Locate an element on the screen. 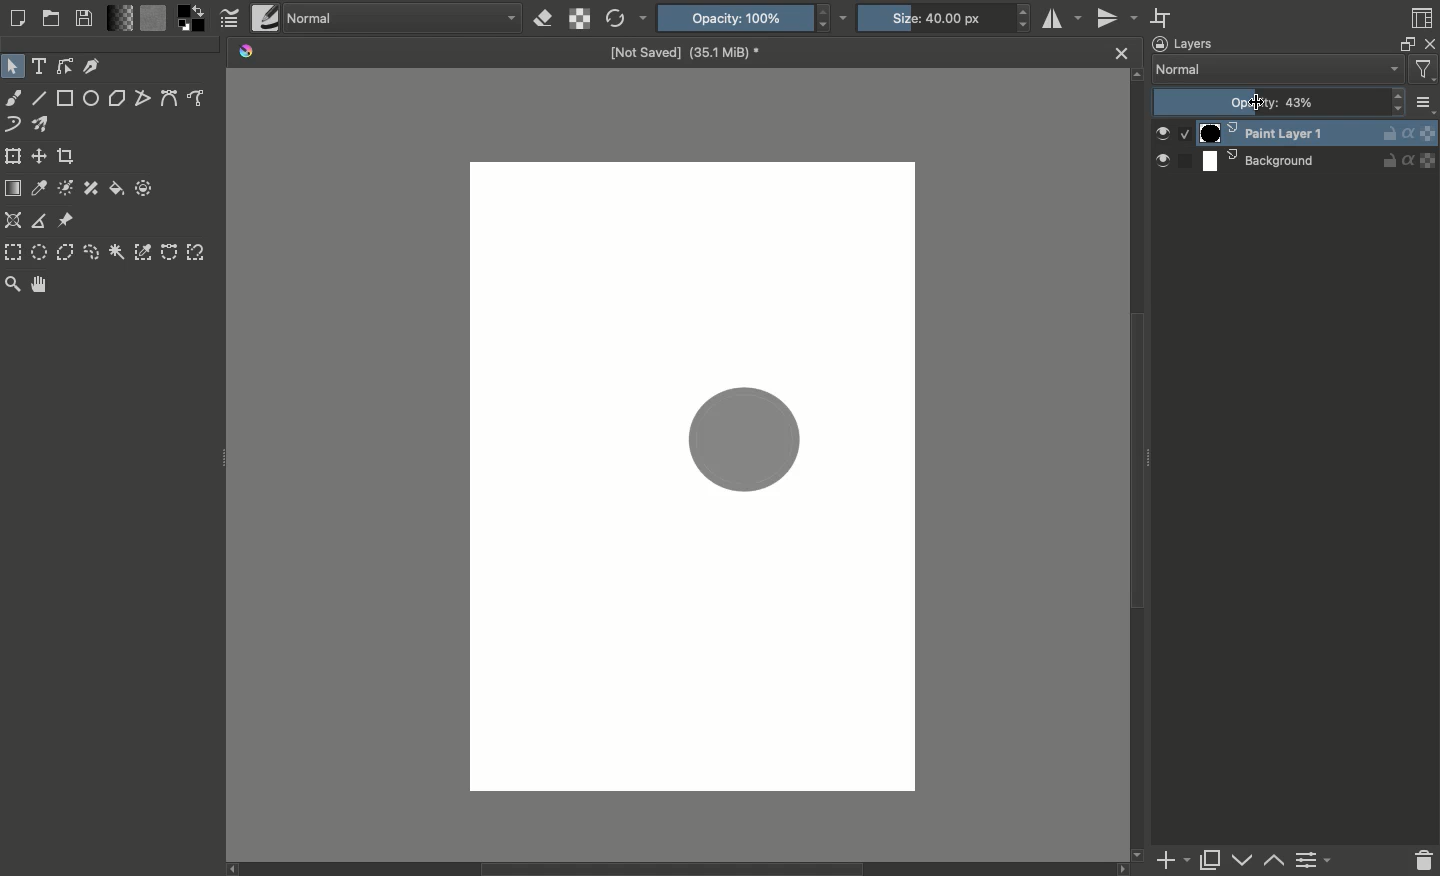 Image resolution: width=1440 pixels, height=876 pixels. Elliptical selection tool is located at coordinates (40, 250).